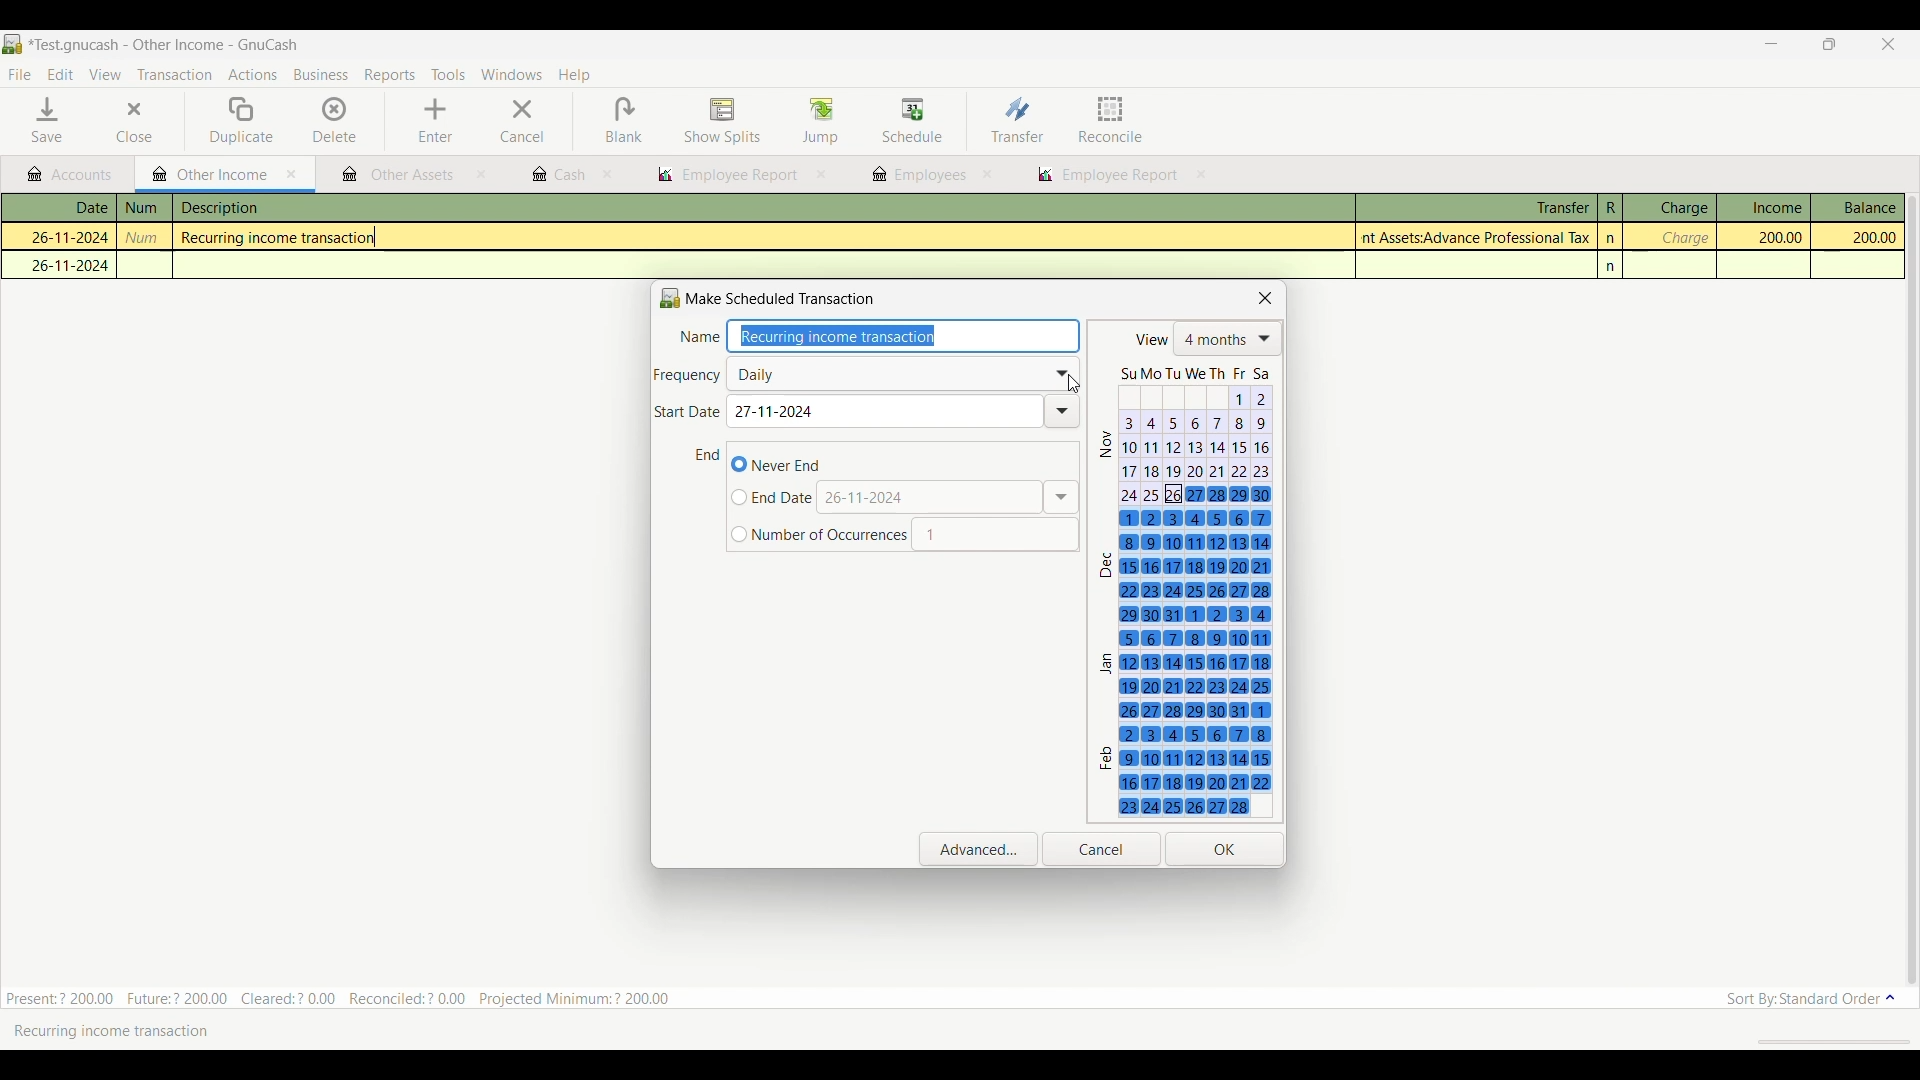  What do you see at coordinates (1149, 340) in the screenshot?
I see `view` at bounding box center [1149, 340].